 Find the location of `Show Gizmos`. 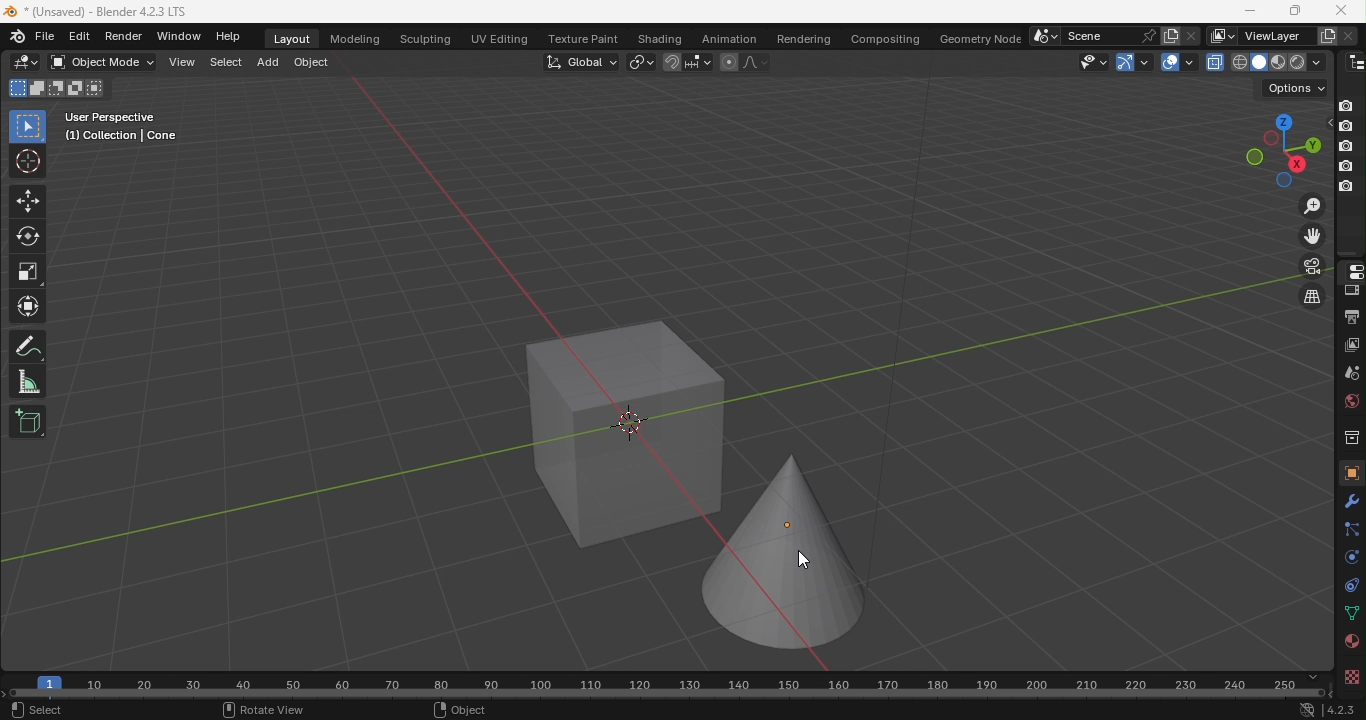

Show Gizmos is located at coordinates (1145, 61).